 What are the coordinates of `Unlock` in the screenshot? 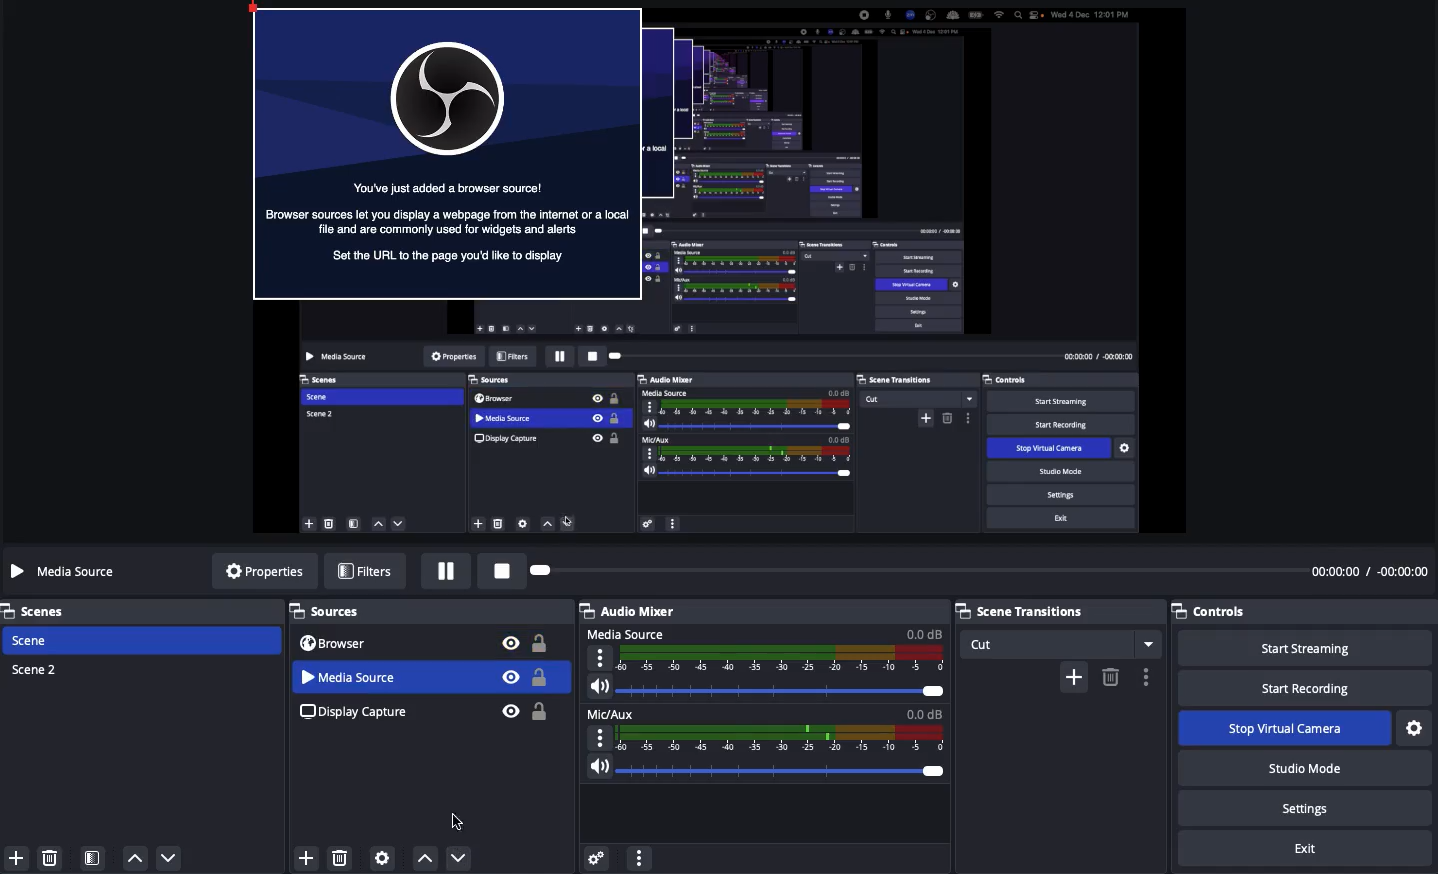 It's located at (543, 678).